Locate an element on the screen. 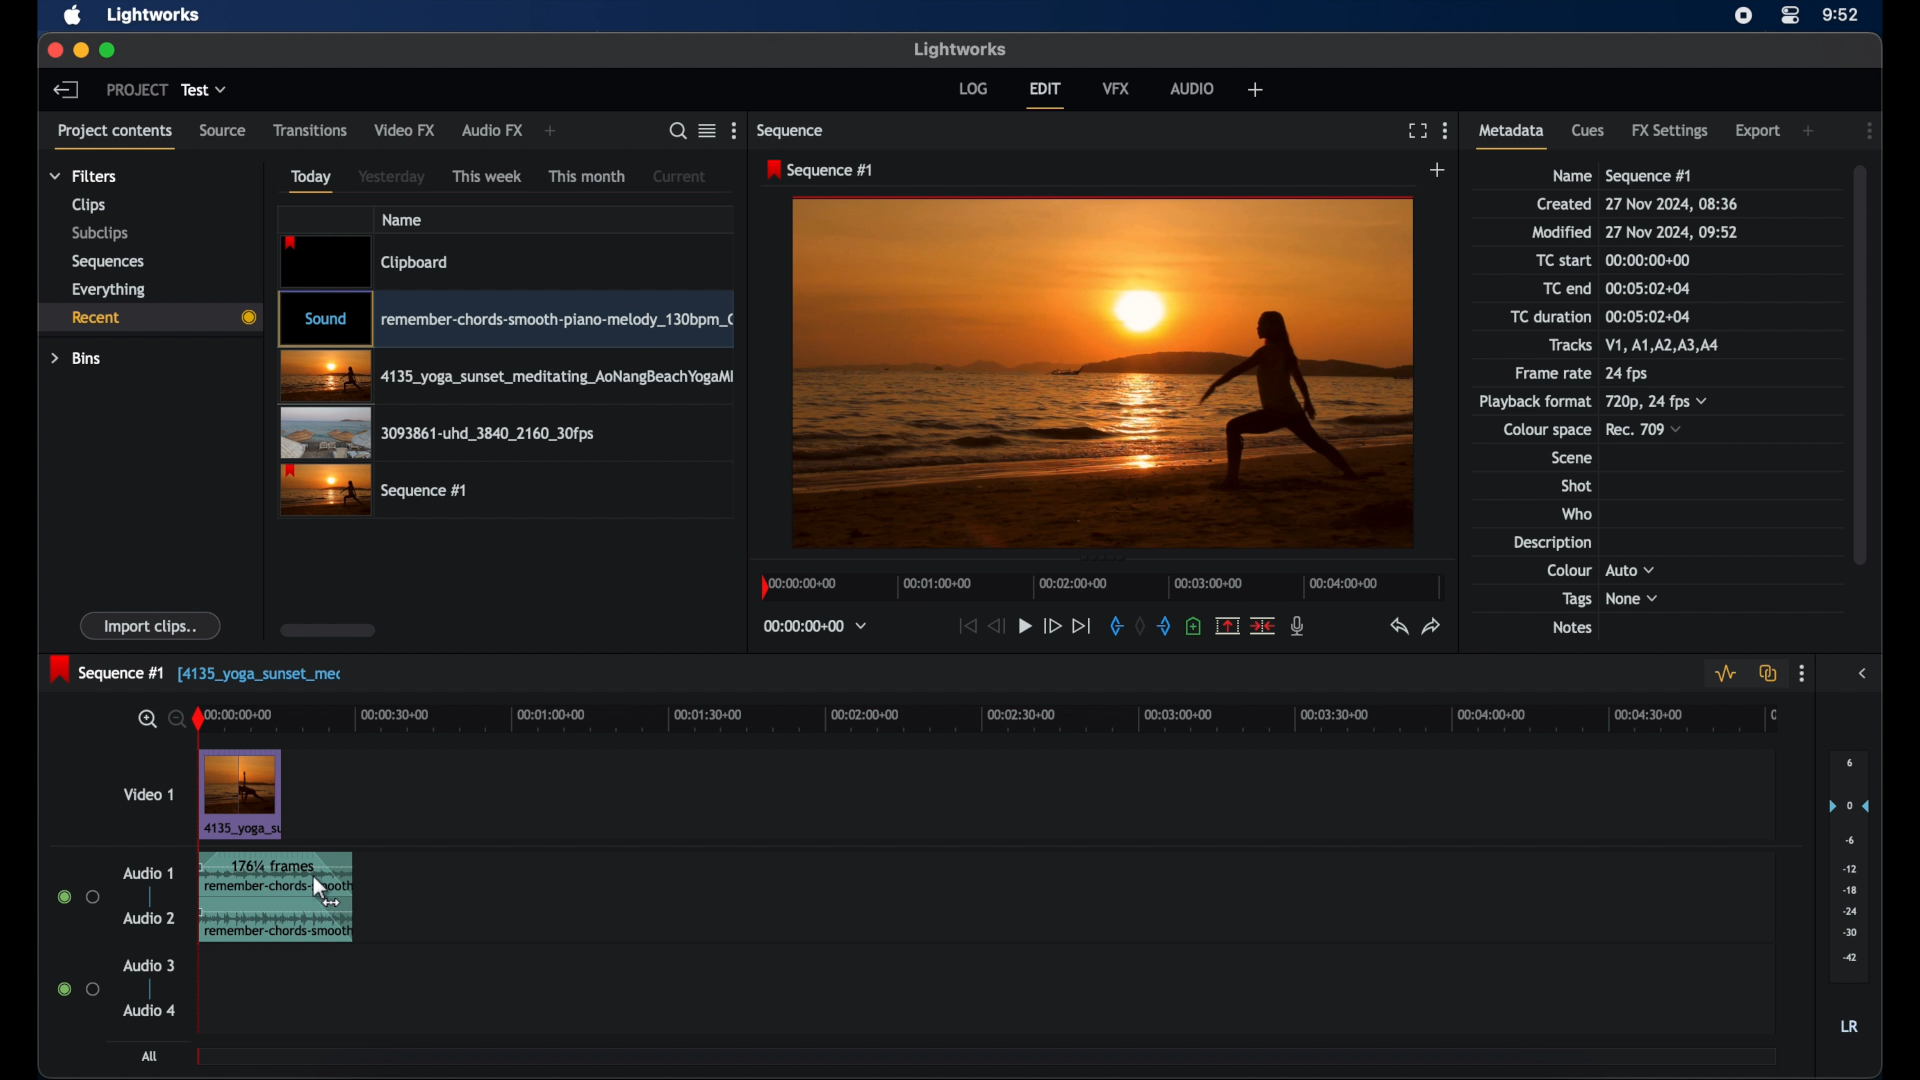 This screenshot has width=1920, height=1080. this week is located at coordinates (487, 175).